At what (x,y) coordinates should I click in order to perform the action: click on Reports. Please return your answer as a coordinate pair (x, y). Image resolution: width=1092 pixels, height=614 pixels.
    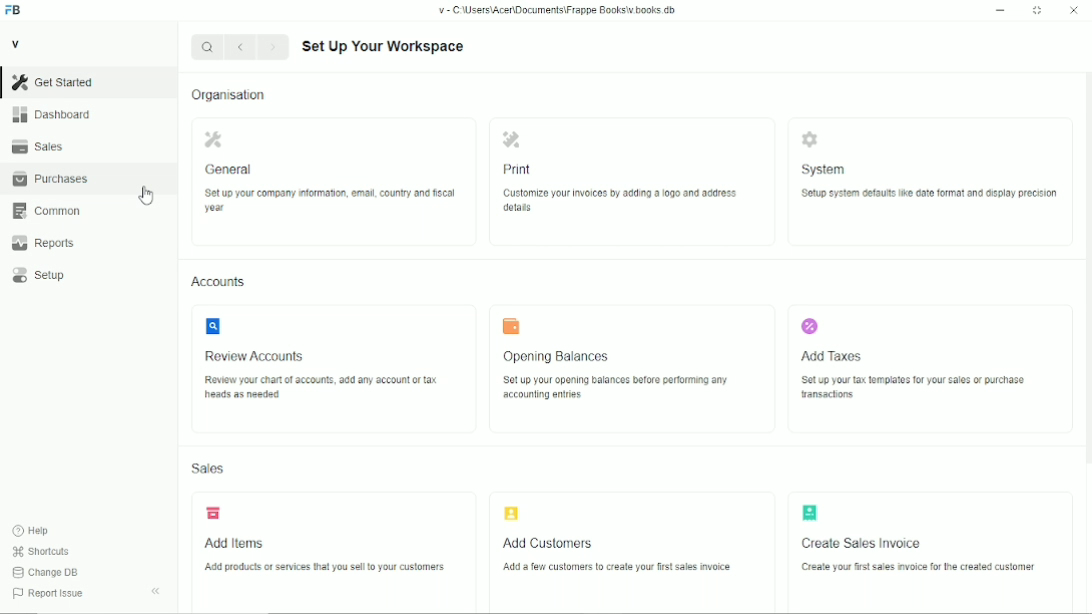
    Looking at the image, I should click on (53, 242).